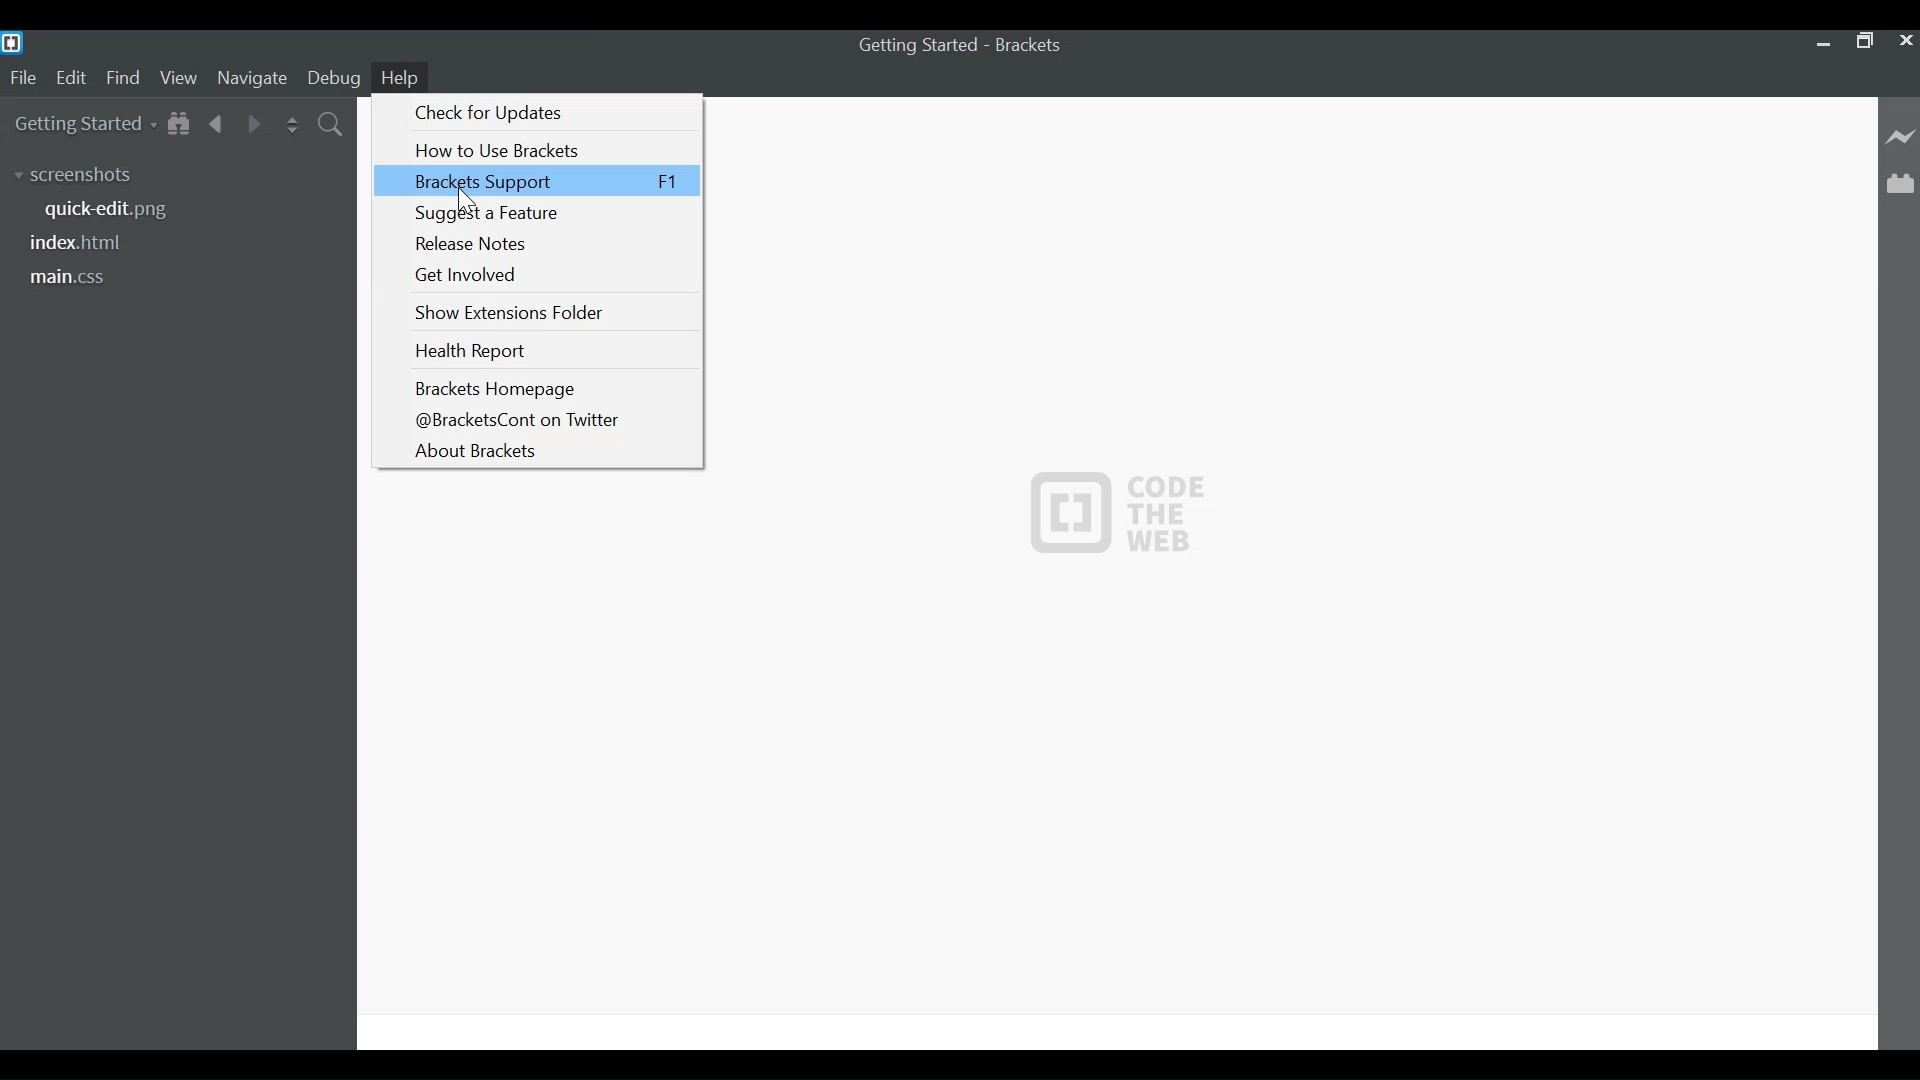 The image size is (1920, 1080). I want to click on Health Report, so click(549, 352).